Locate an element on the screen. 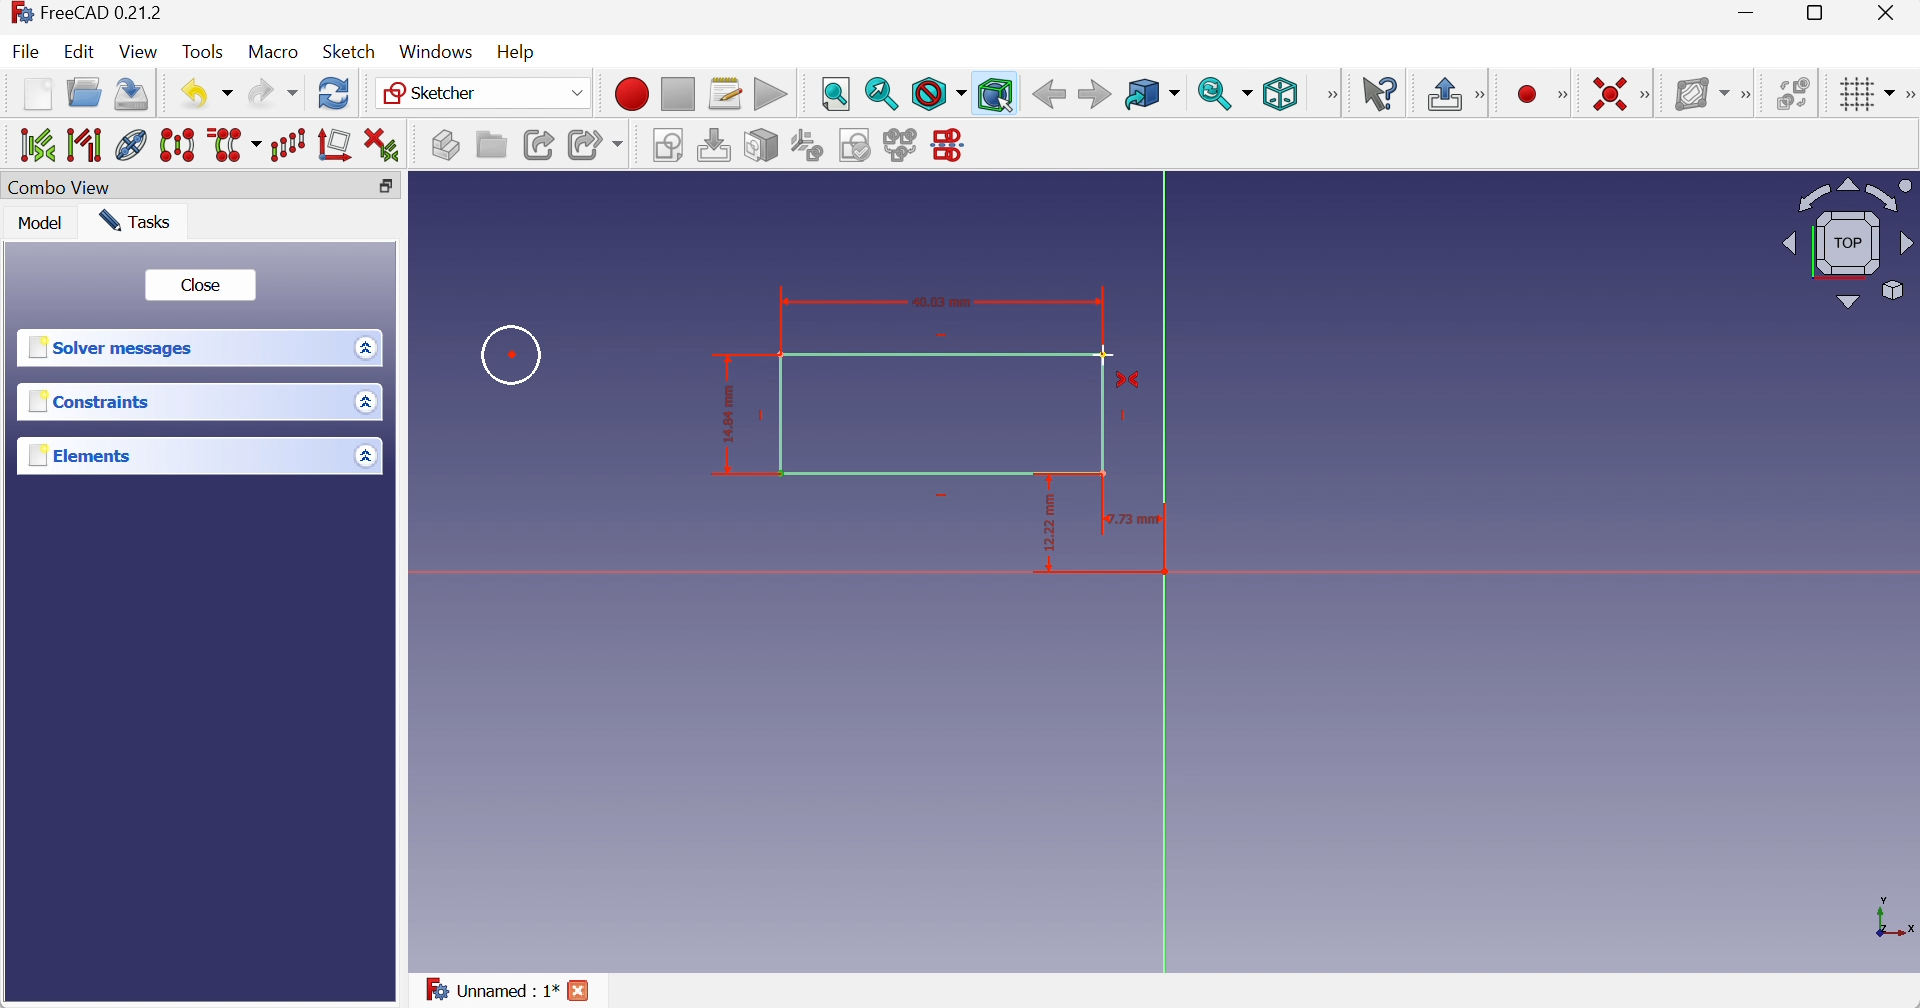 Image resolution: width=1920 pixels, height=1008 pixels. Create sketch is located at coordinates (671, 147).